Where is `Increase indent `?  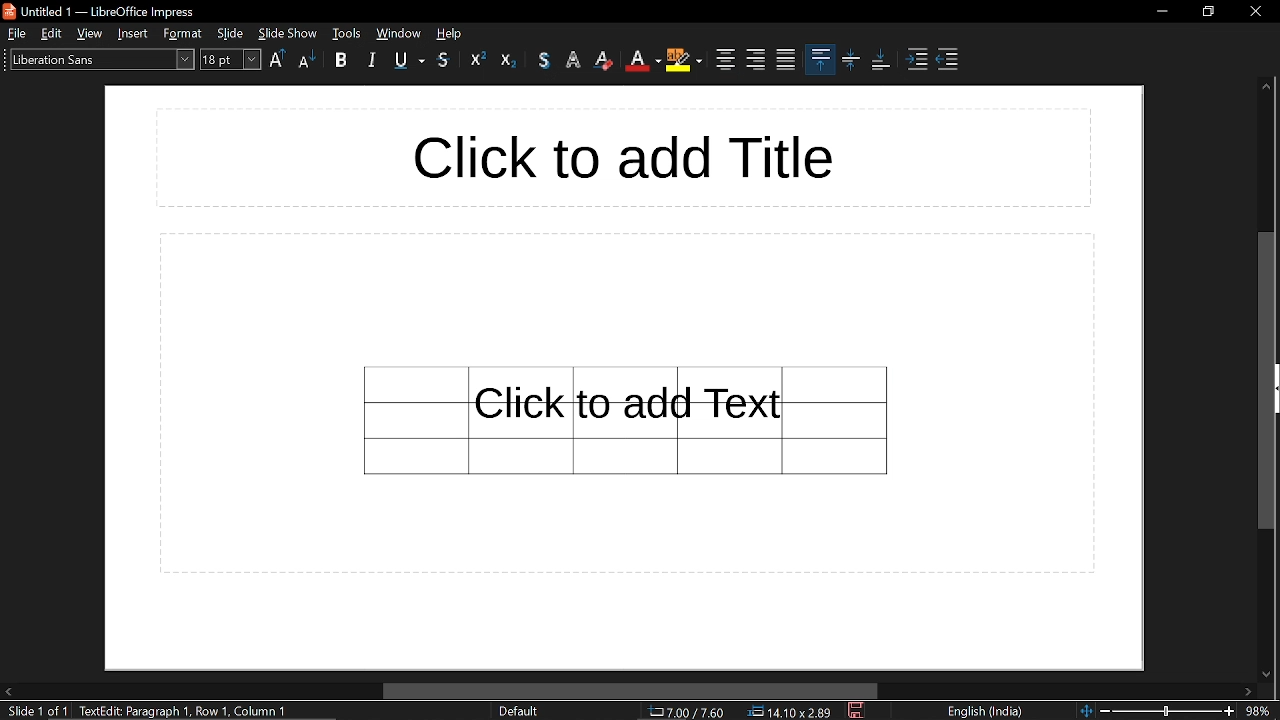 Increase indent  is located at coordinates (919, 61).